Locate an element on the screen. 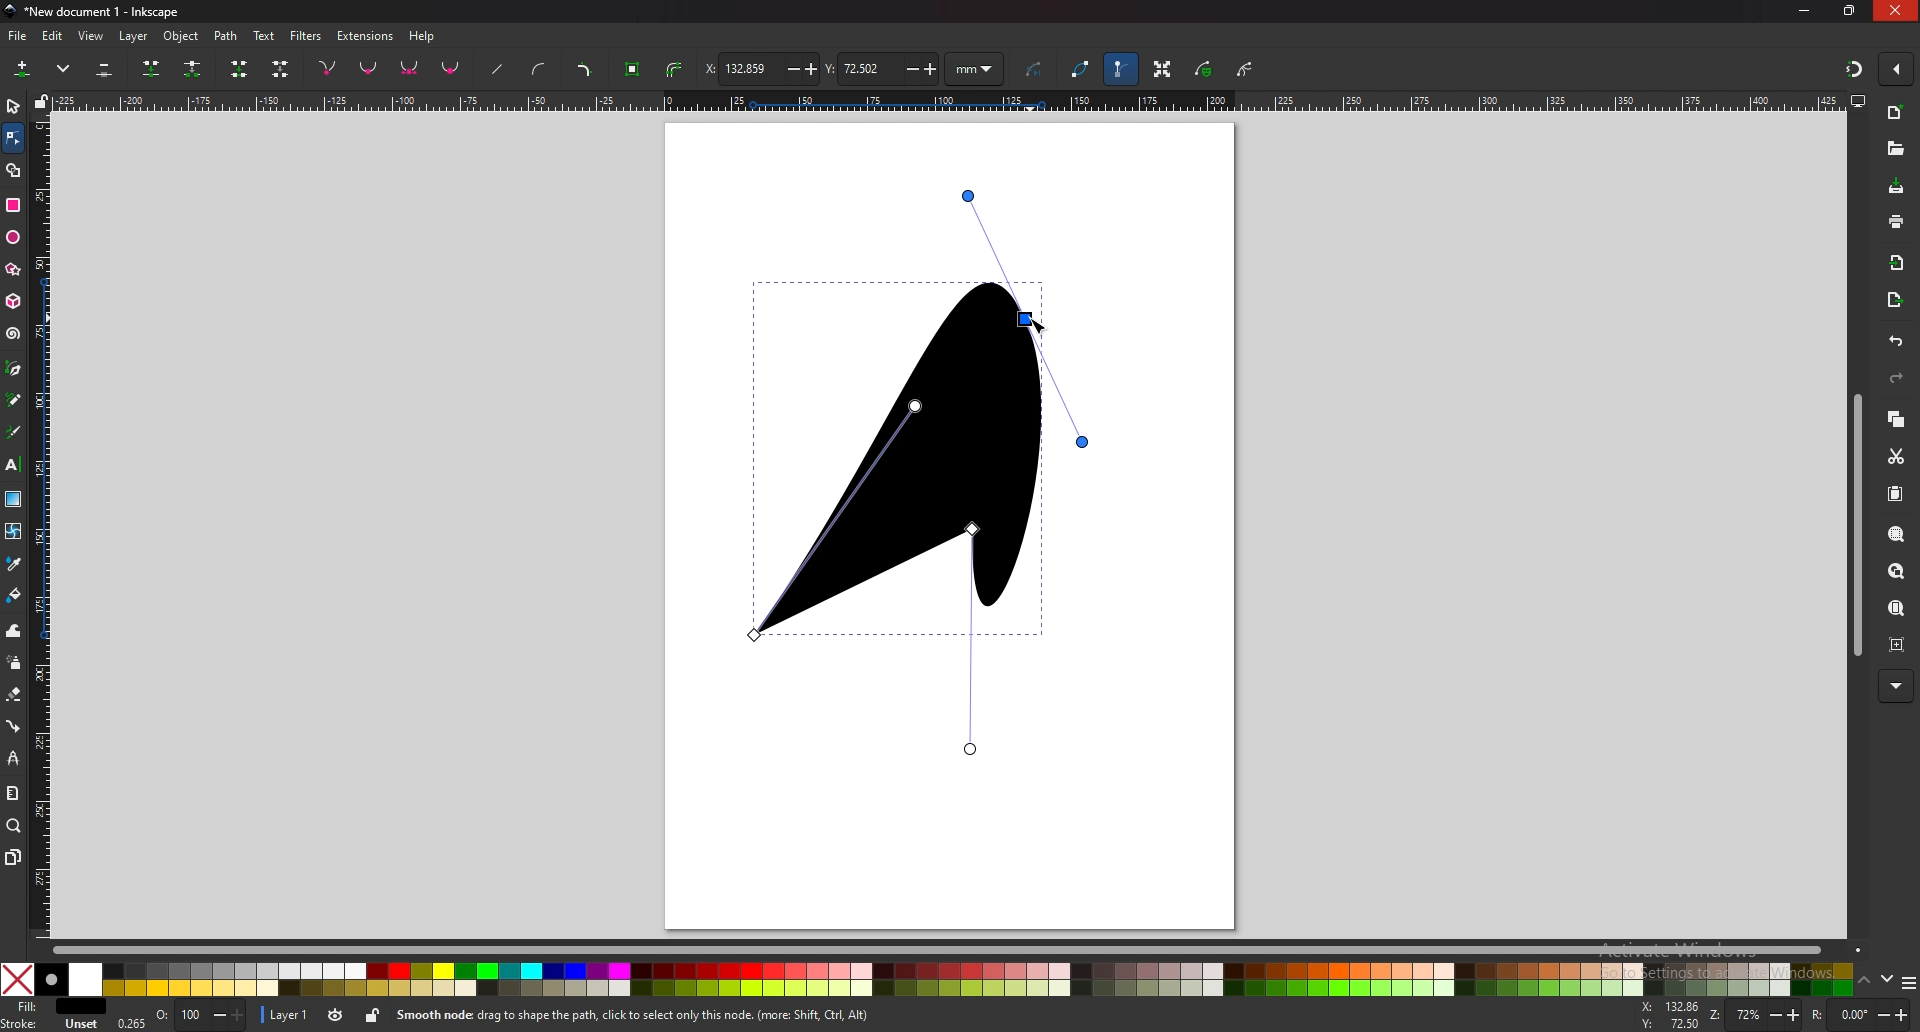 This screenshot has width=1920, height=1032. scroll bar is located at coordinates (960, 950).